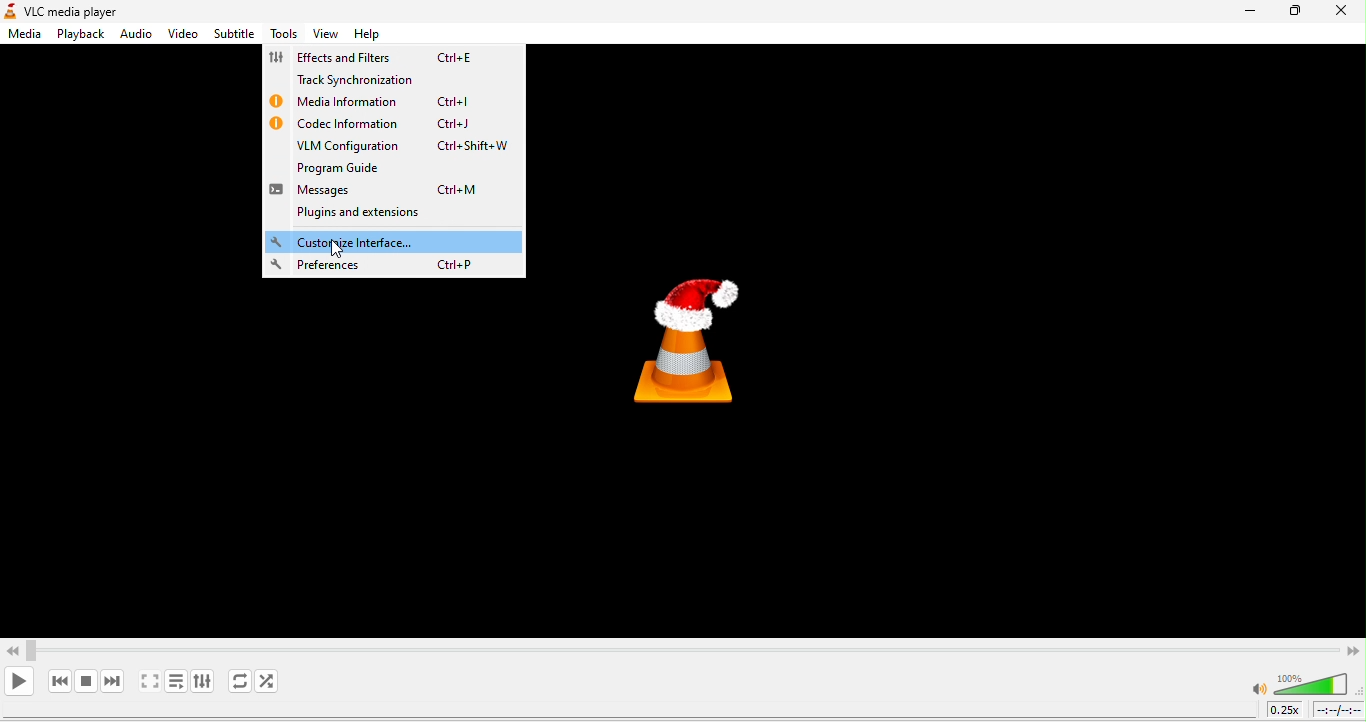 The height and width of the screenshot is (722, 1366). I want to click on customized interface, so click(394, 242).